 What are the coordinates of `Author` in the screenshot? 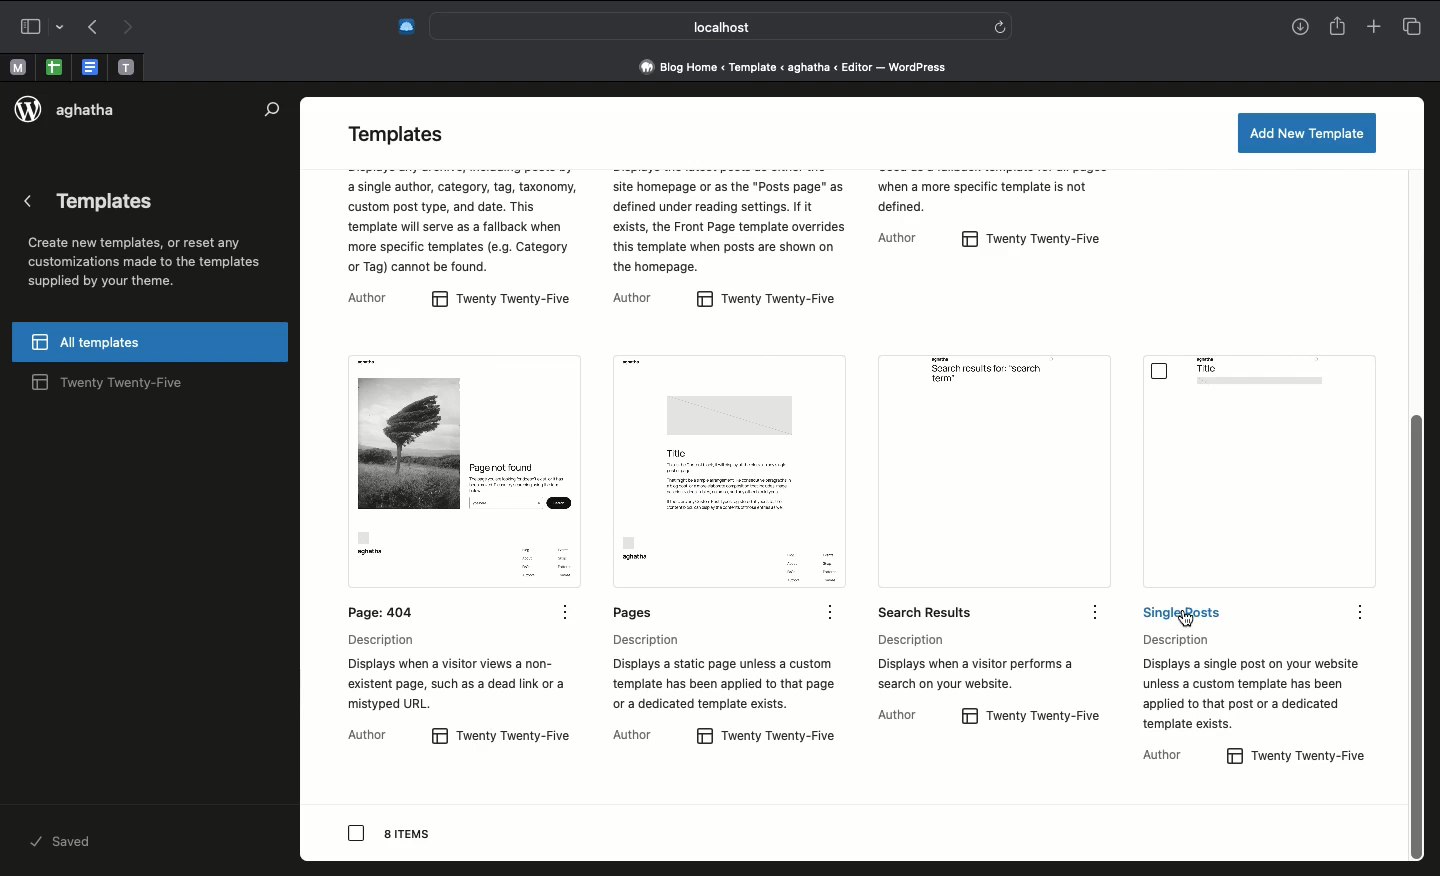 It's located at (897, 713).